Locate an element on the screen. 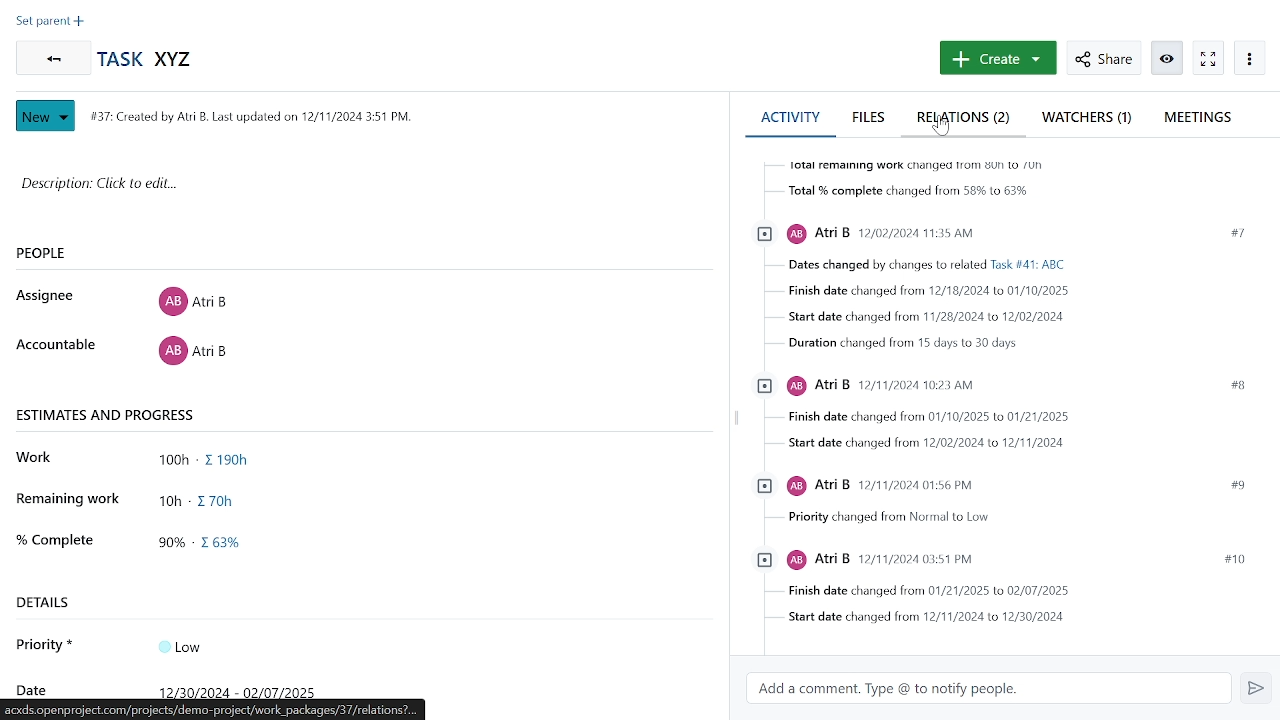 The width and height of the screenshot is (1280, 720). accountable is located at coordinates (192, 354).